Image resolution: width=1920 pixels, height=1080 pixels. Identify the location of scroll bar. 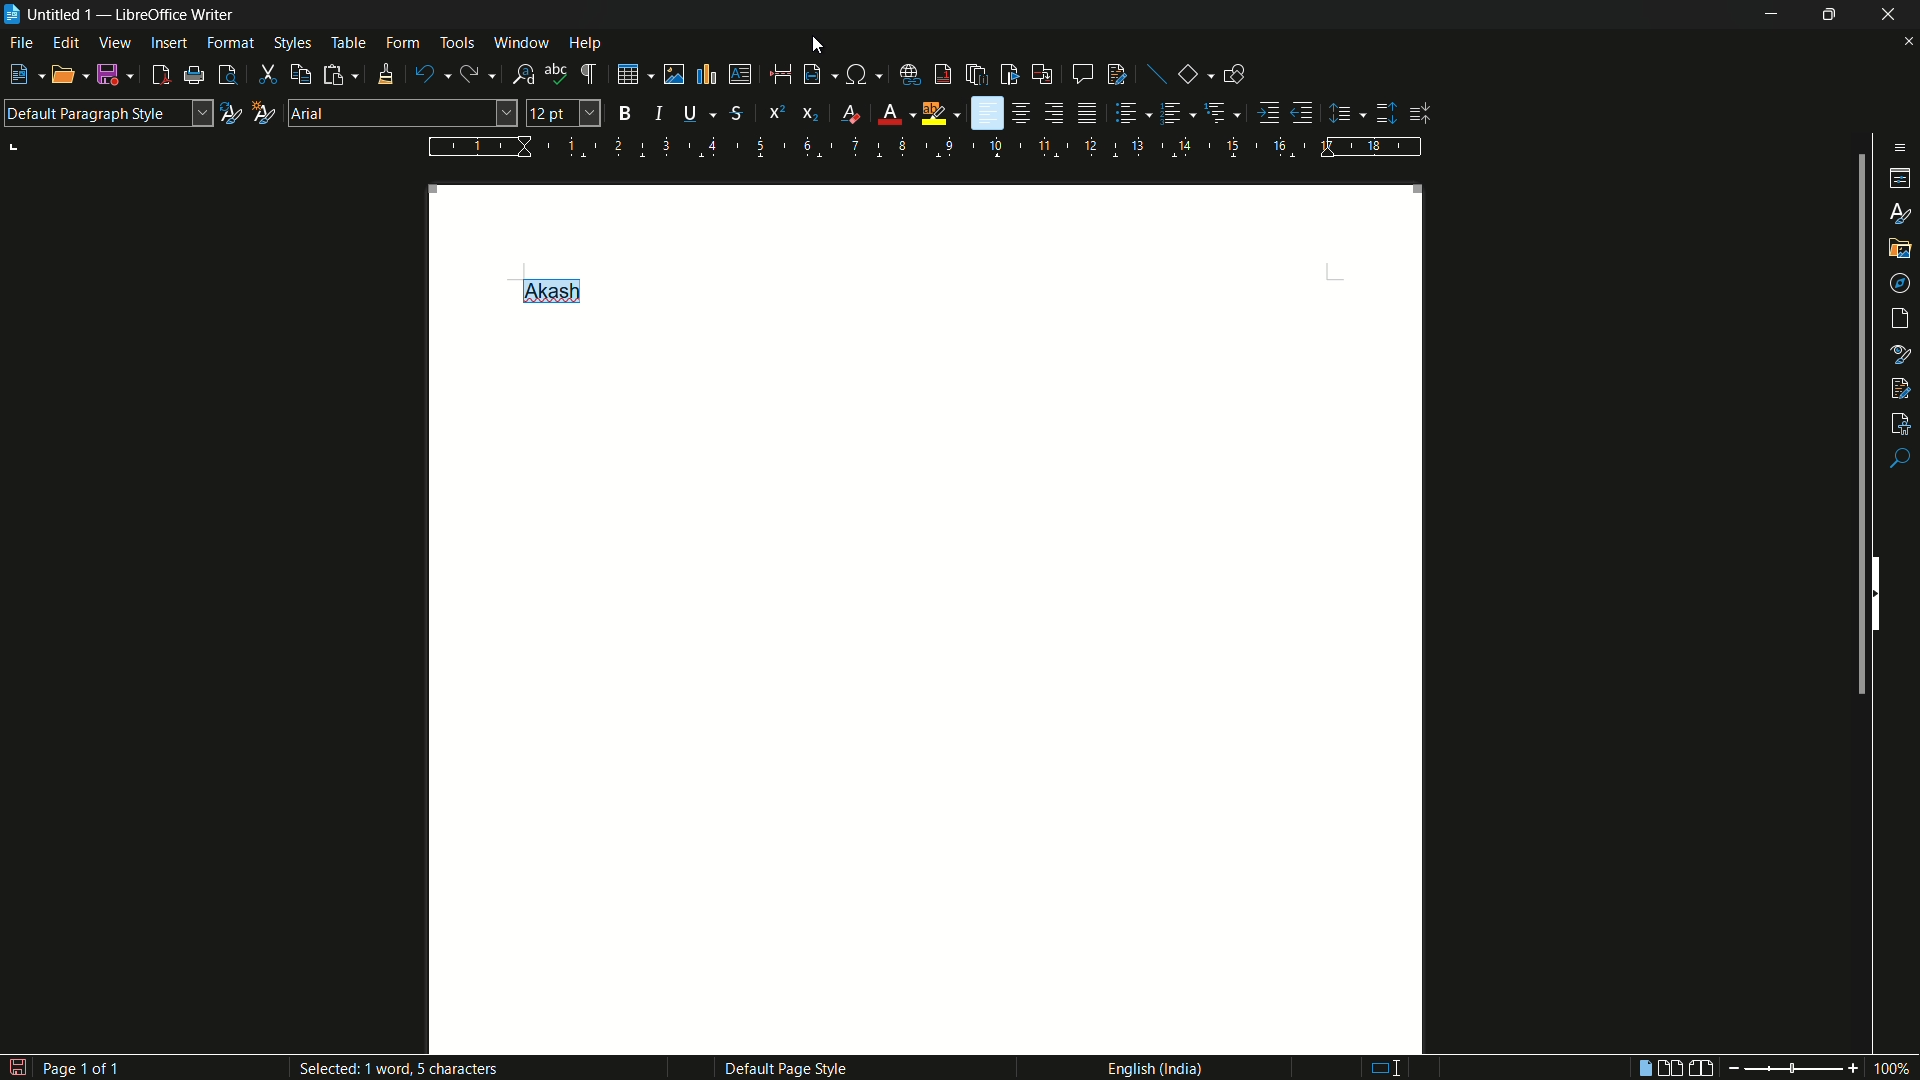
(1856, 429).